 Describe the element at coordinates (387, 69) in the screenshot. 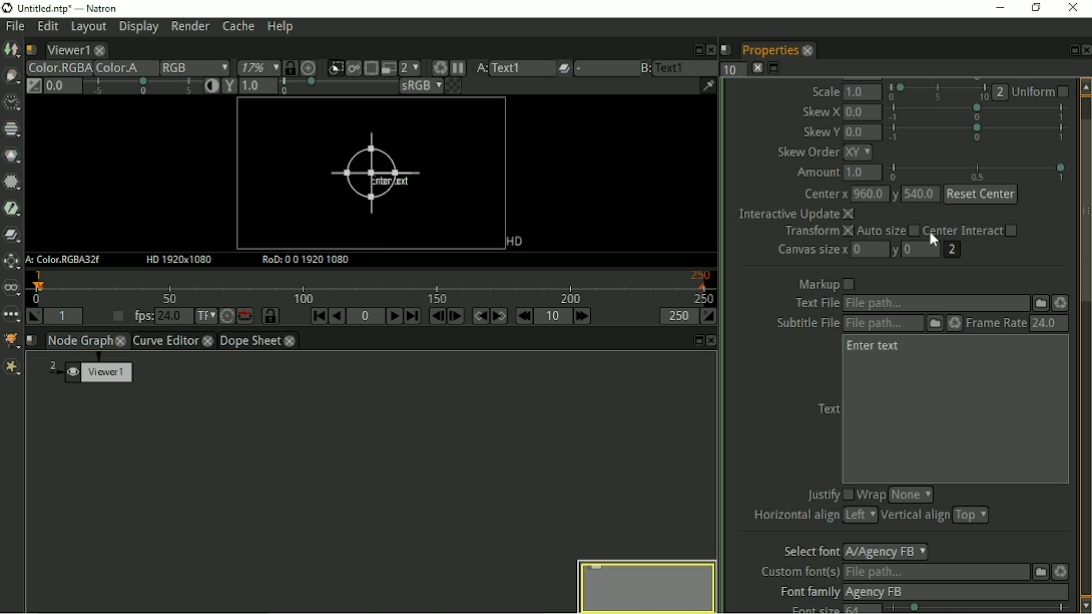

I see `Proxy mode` at that location.